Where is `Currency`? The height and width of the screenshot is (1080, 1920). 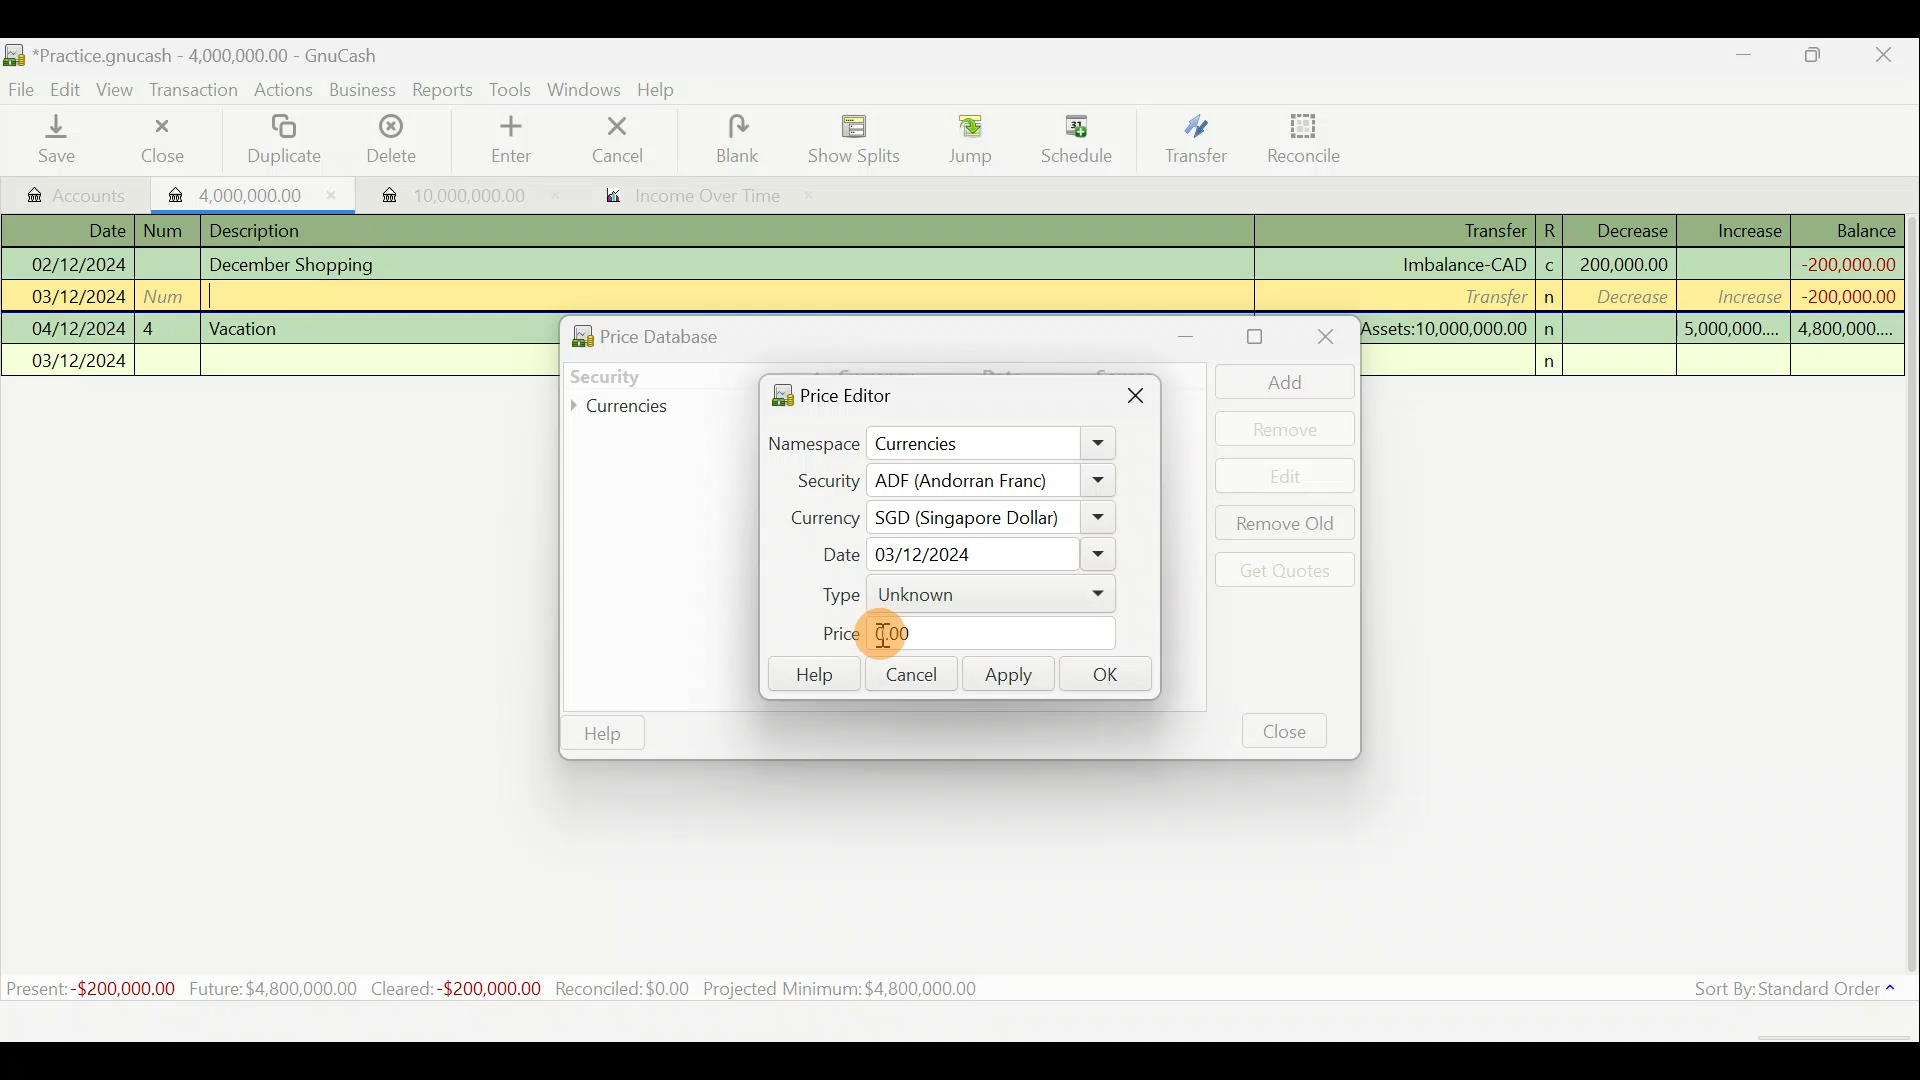
Currency is located at coordinates (814, 515).